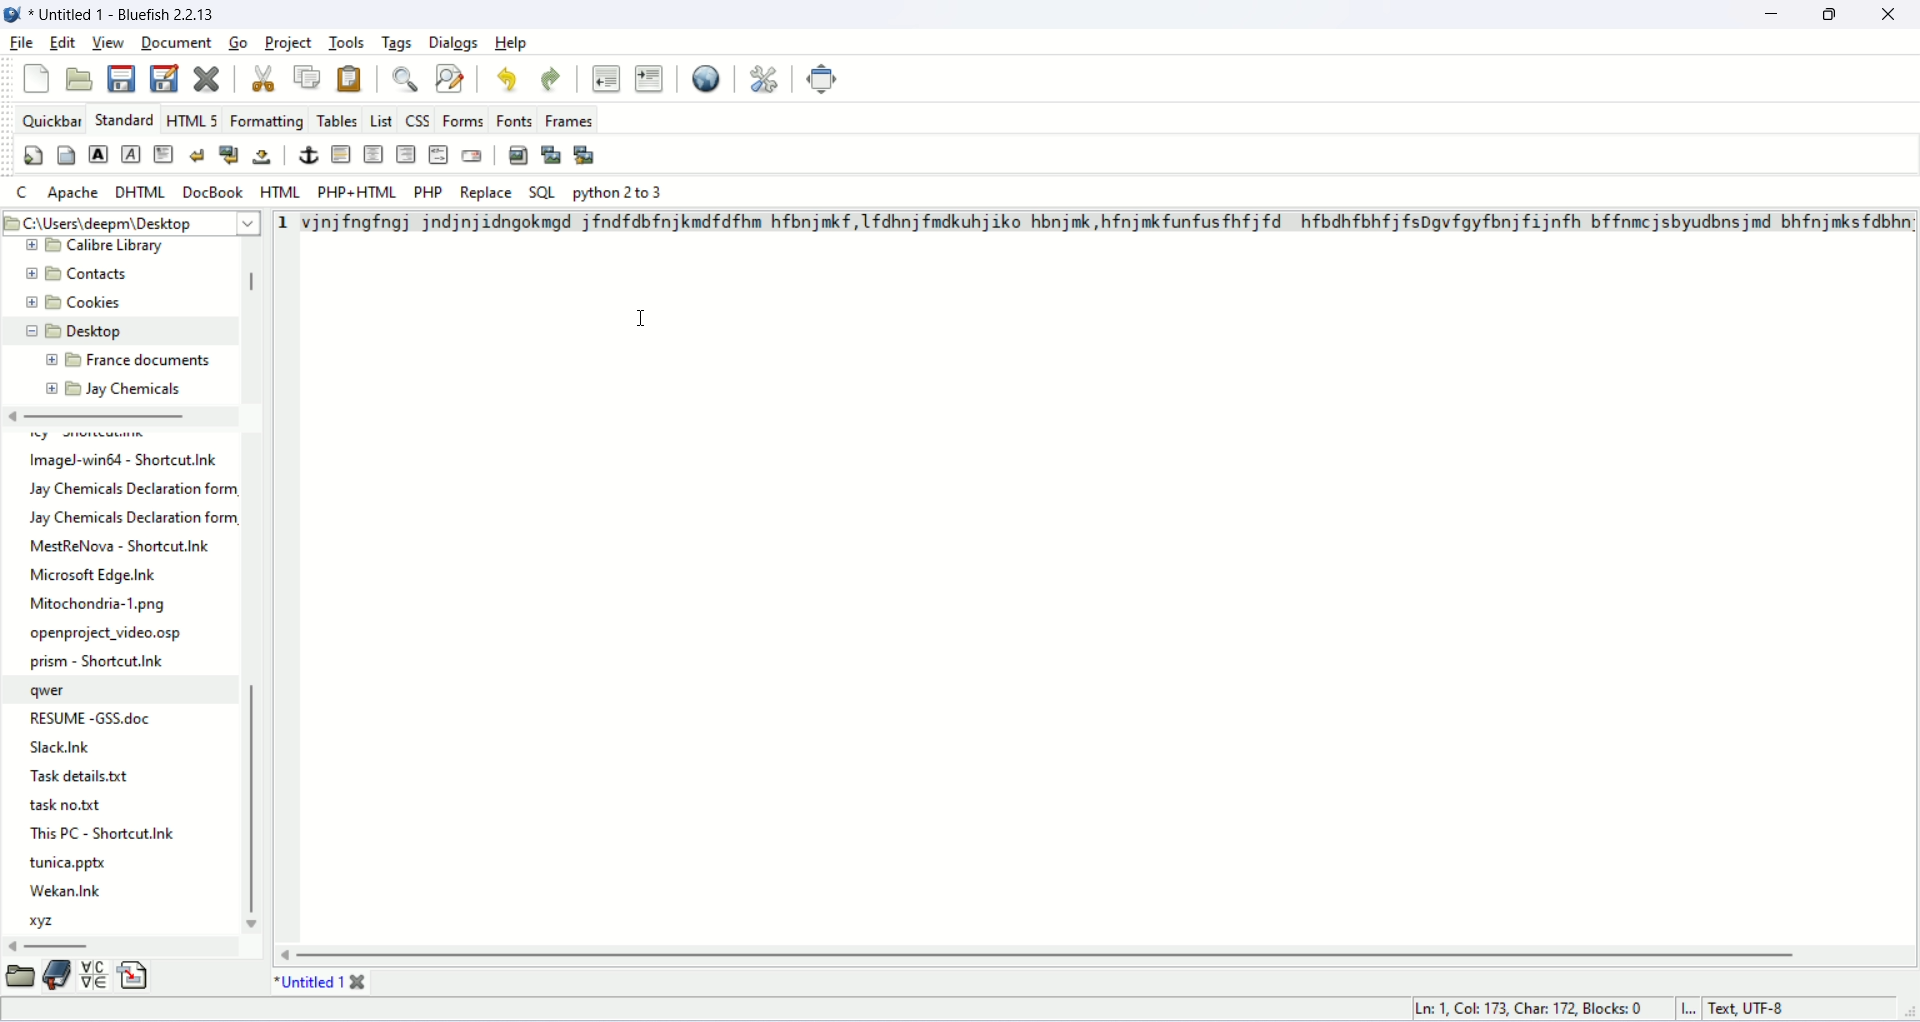  What do you see at coordinates (176, 42) in the screenshot?
I see `document` at bounding box center [176, 42].